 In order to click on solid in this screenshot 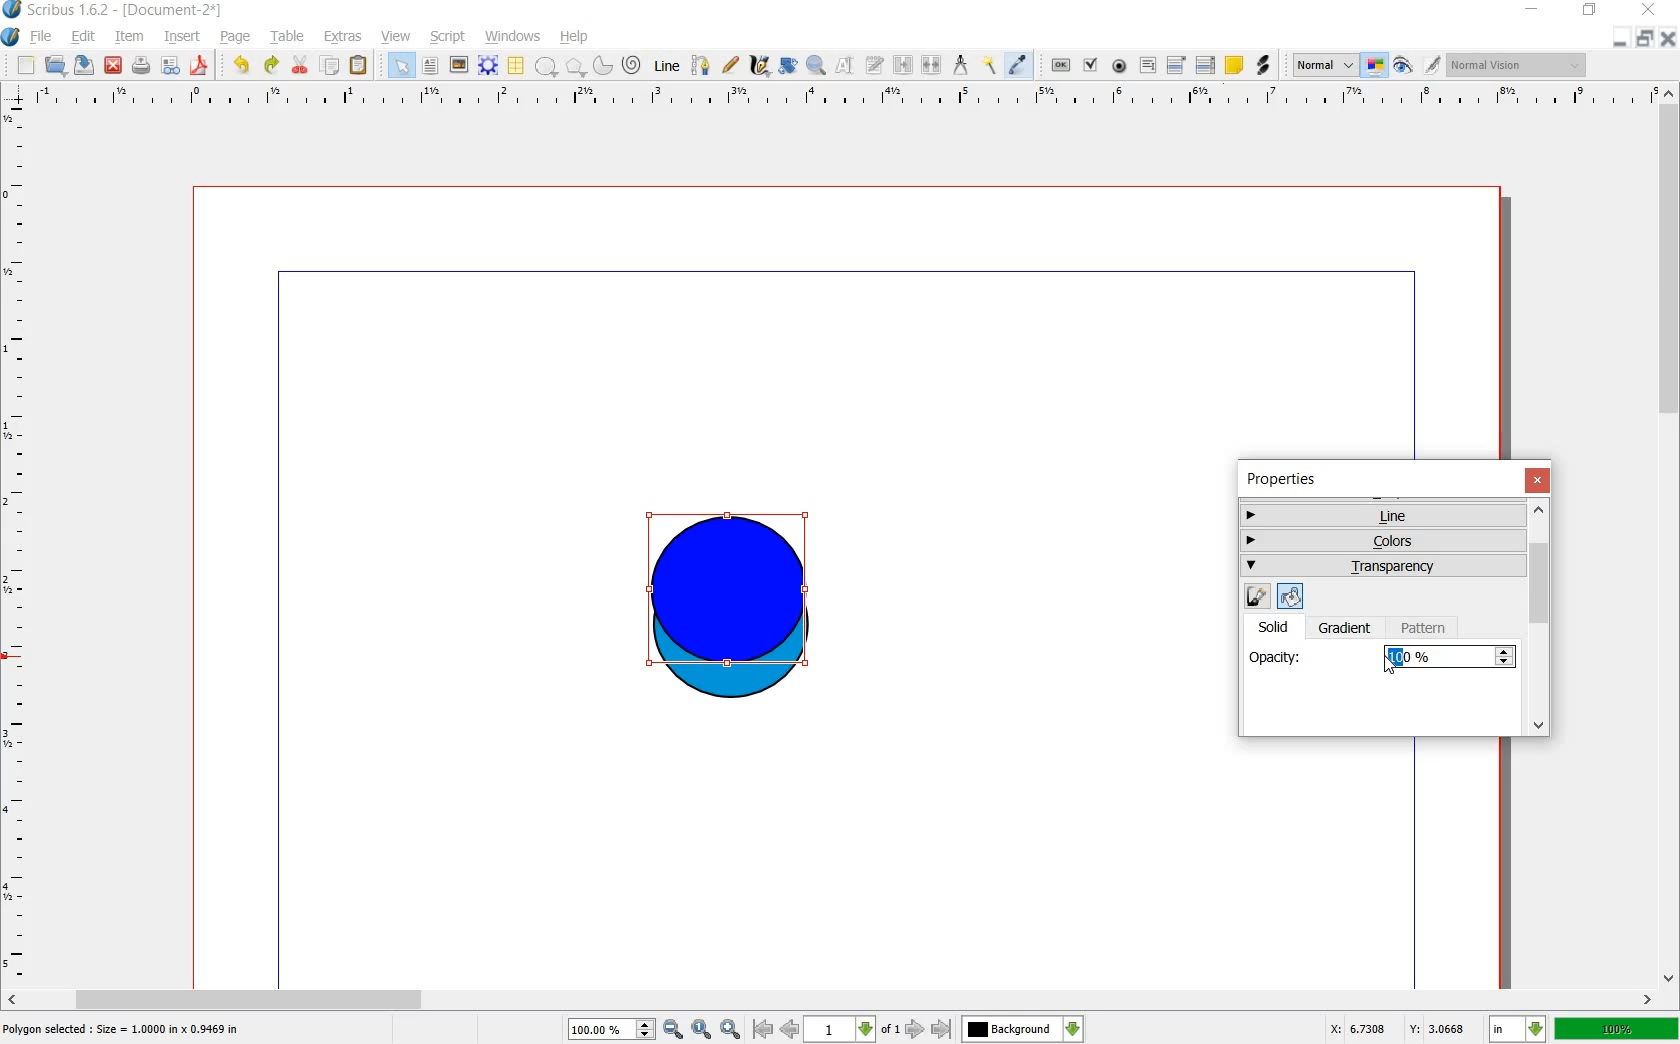, I will do `click(1281, 626)`.